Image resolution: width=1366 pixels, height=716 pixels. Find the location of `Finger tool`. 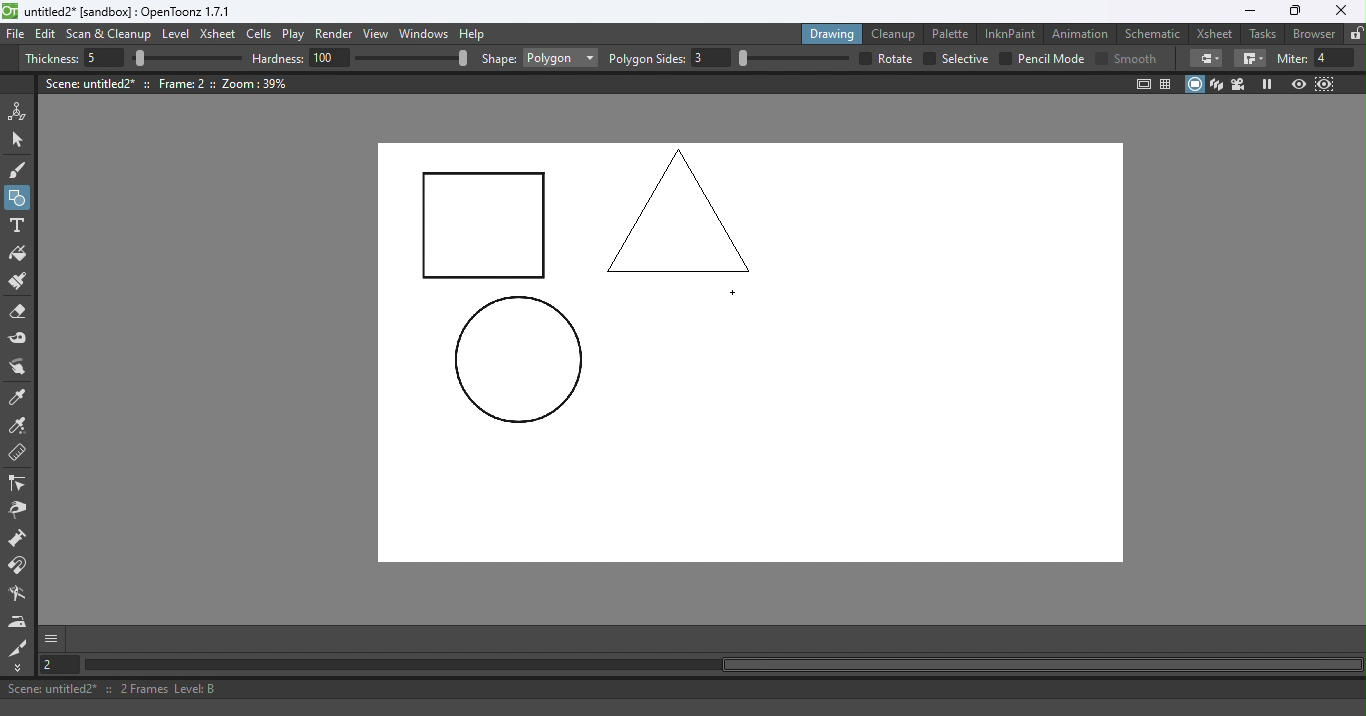

Finger tool is located at coordinates (18, 369).